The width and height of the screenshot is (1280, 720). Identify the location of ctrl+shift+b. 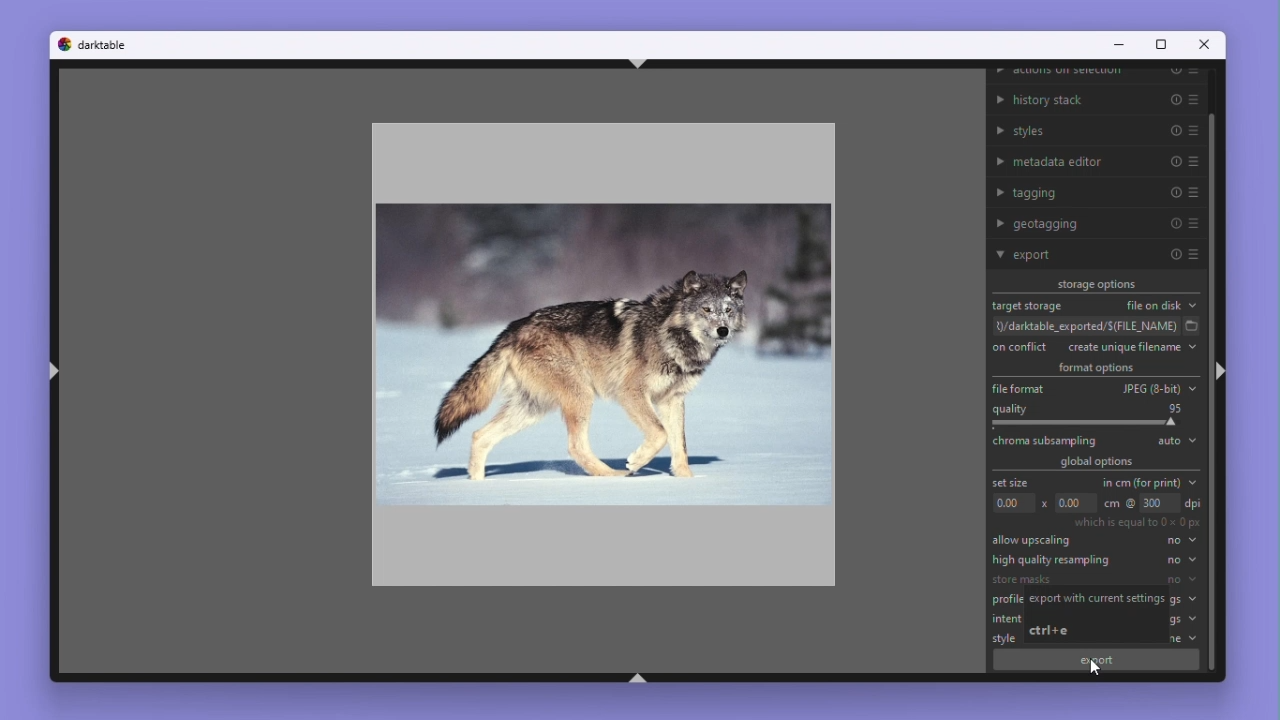
(635, 678).